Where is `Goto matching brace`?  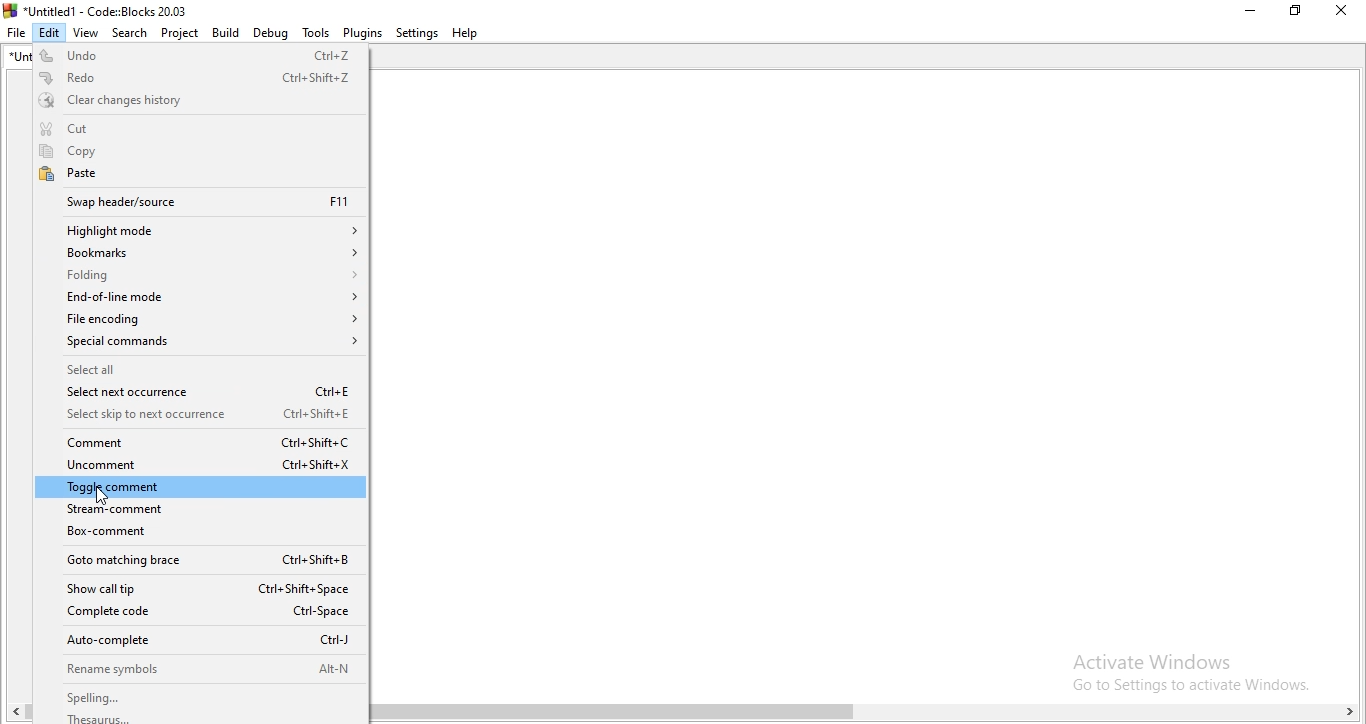 Goto matching brace is located at coordinates (205, 562).